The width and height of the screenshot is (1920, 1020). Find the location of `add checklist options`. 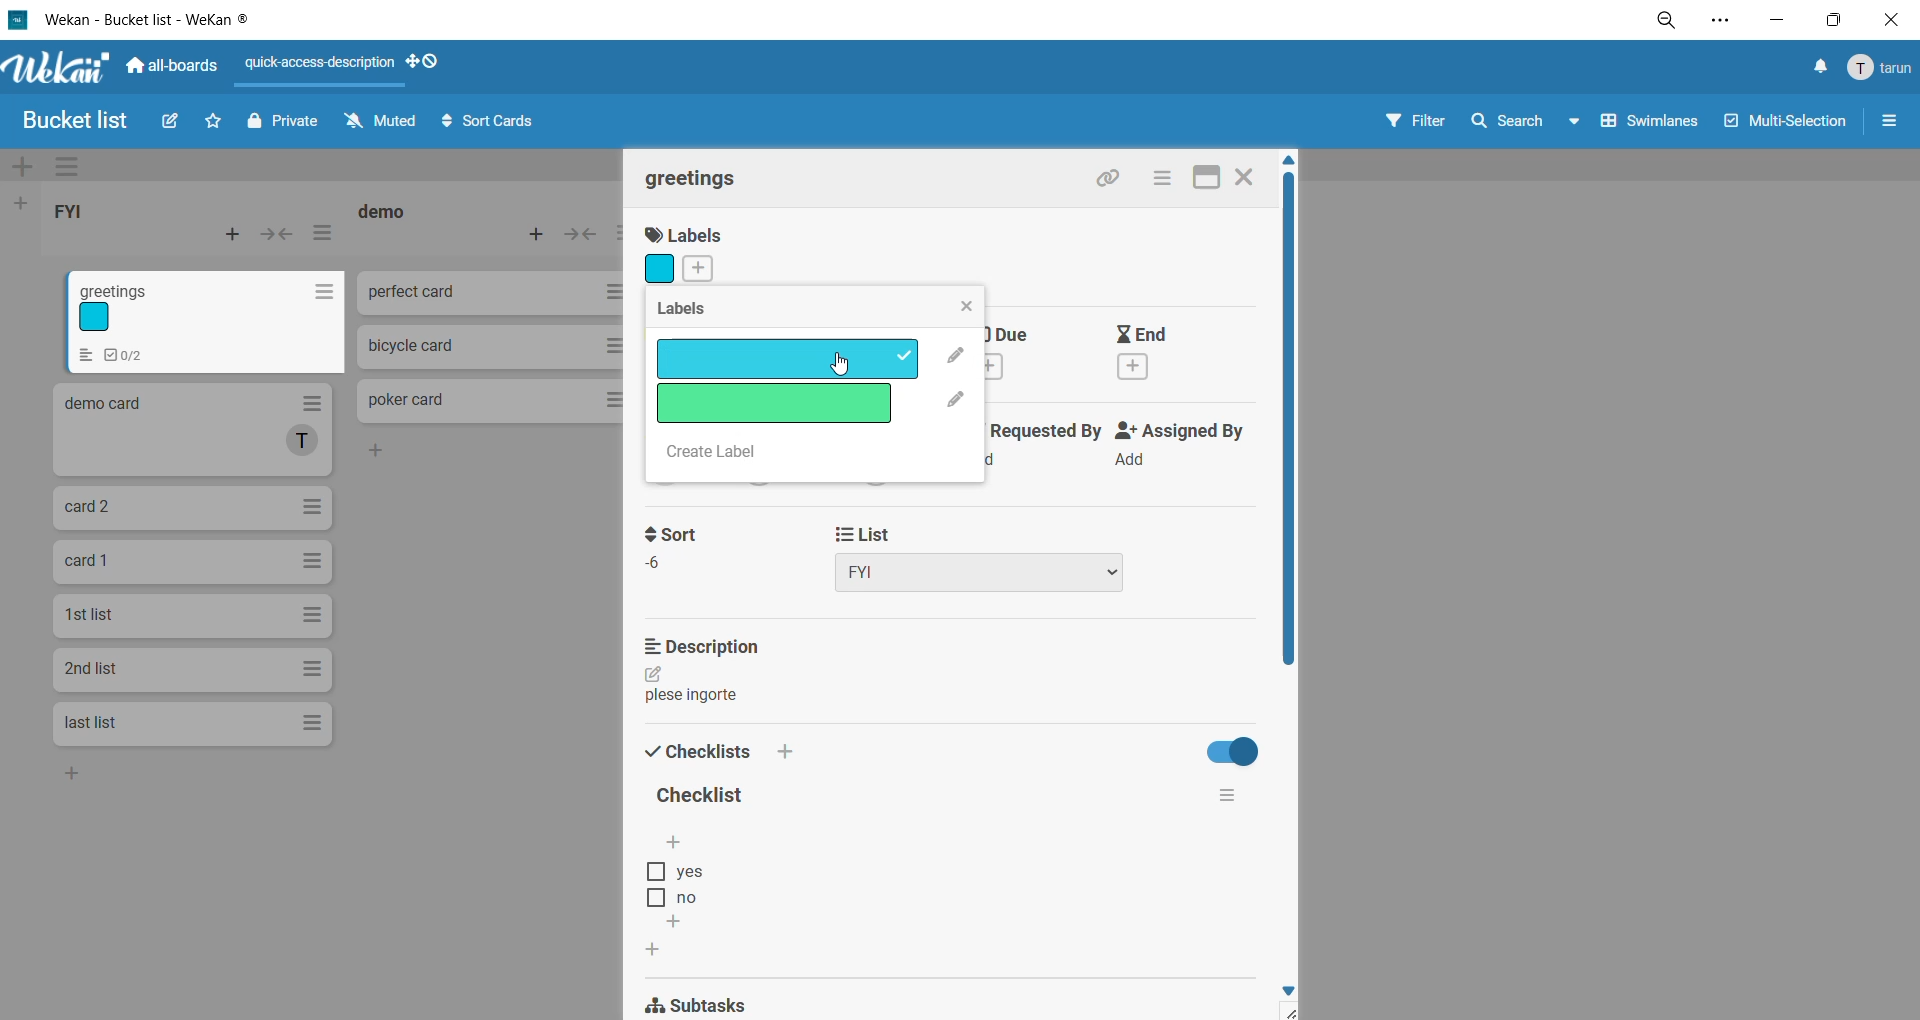

add checklist options is located at coordinates (673, 845).